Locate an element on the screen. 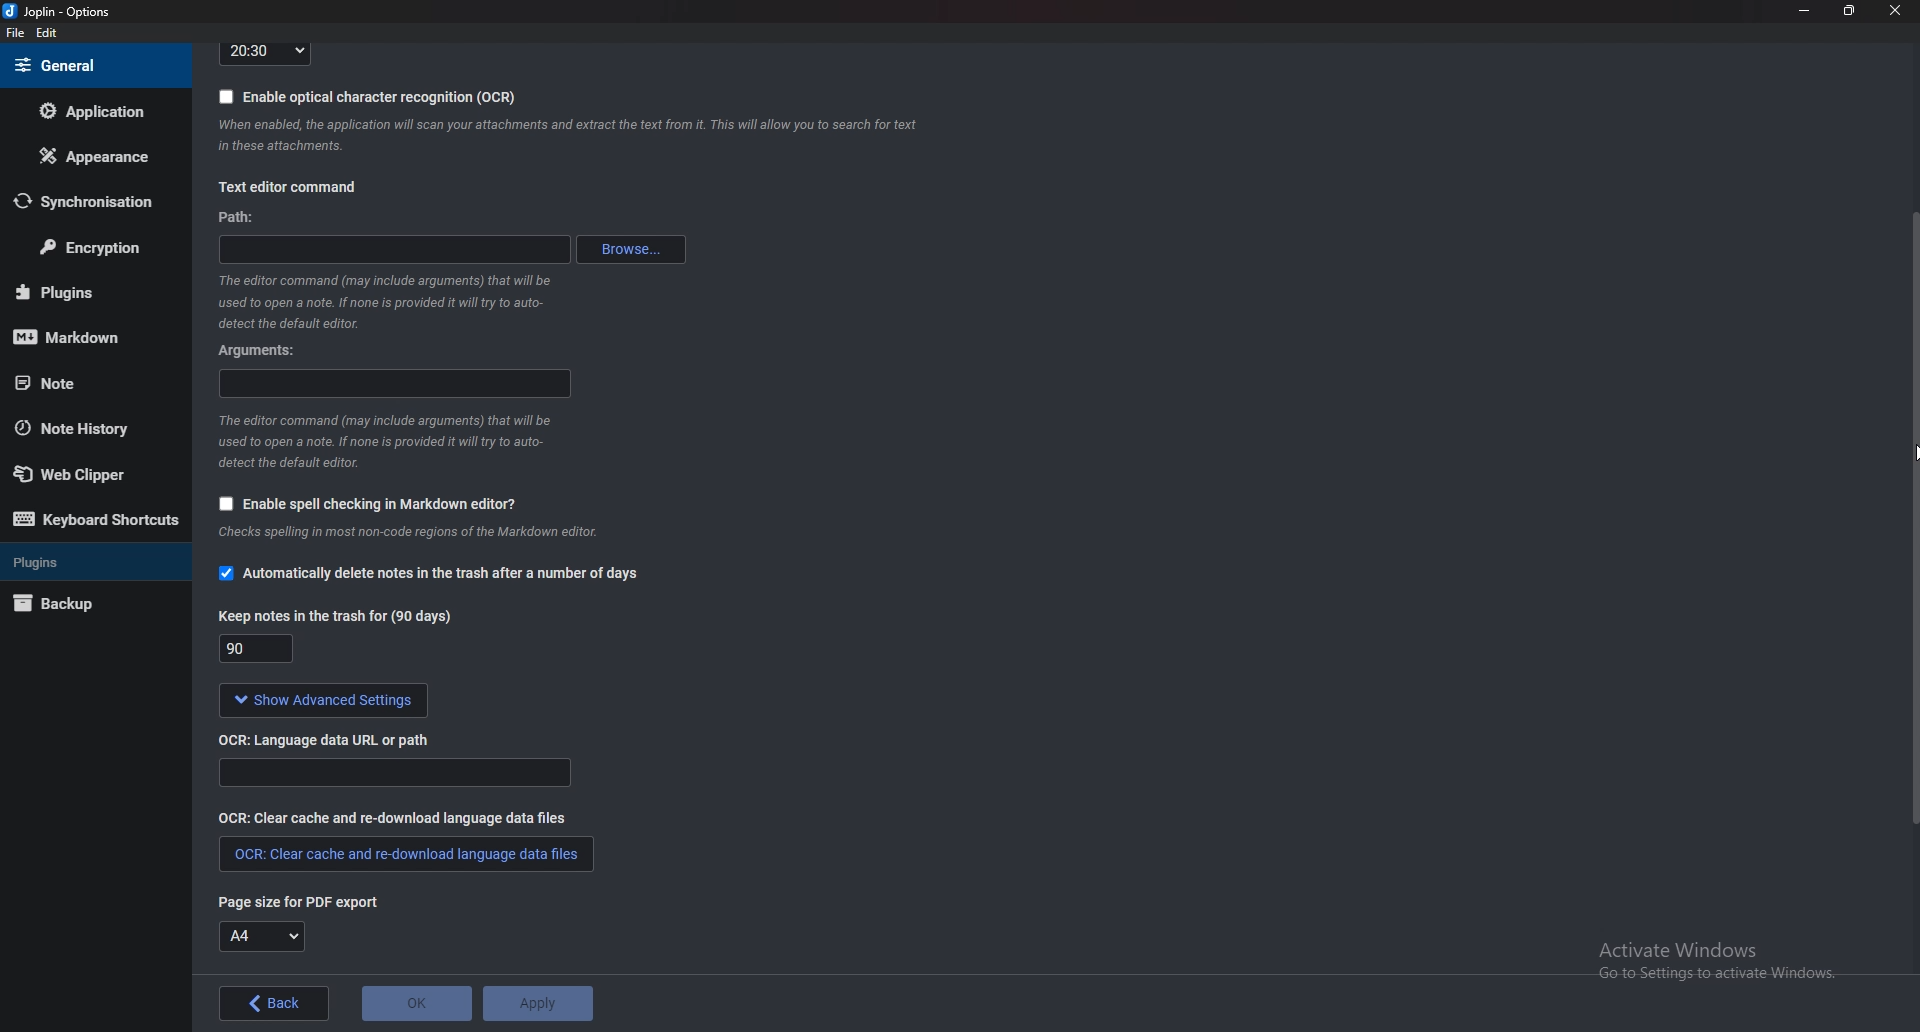  show advanced settings is located at coordinates (319, 701).